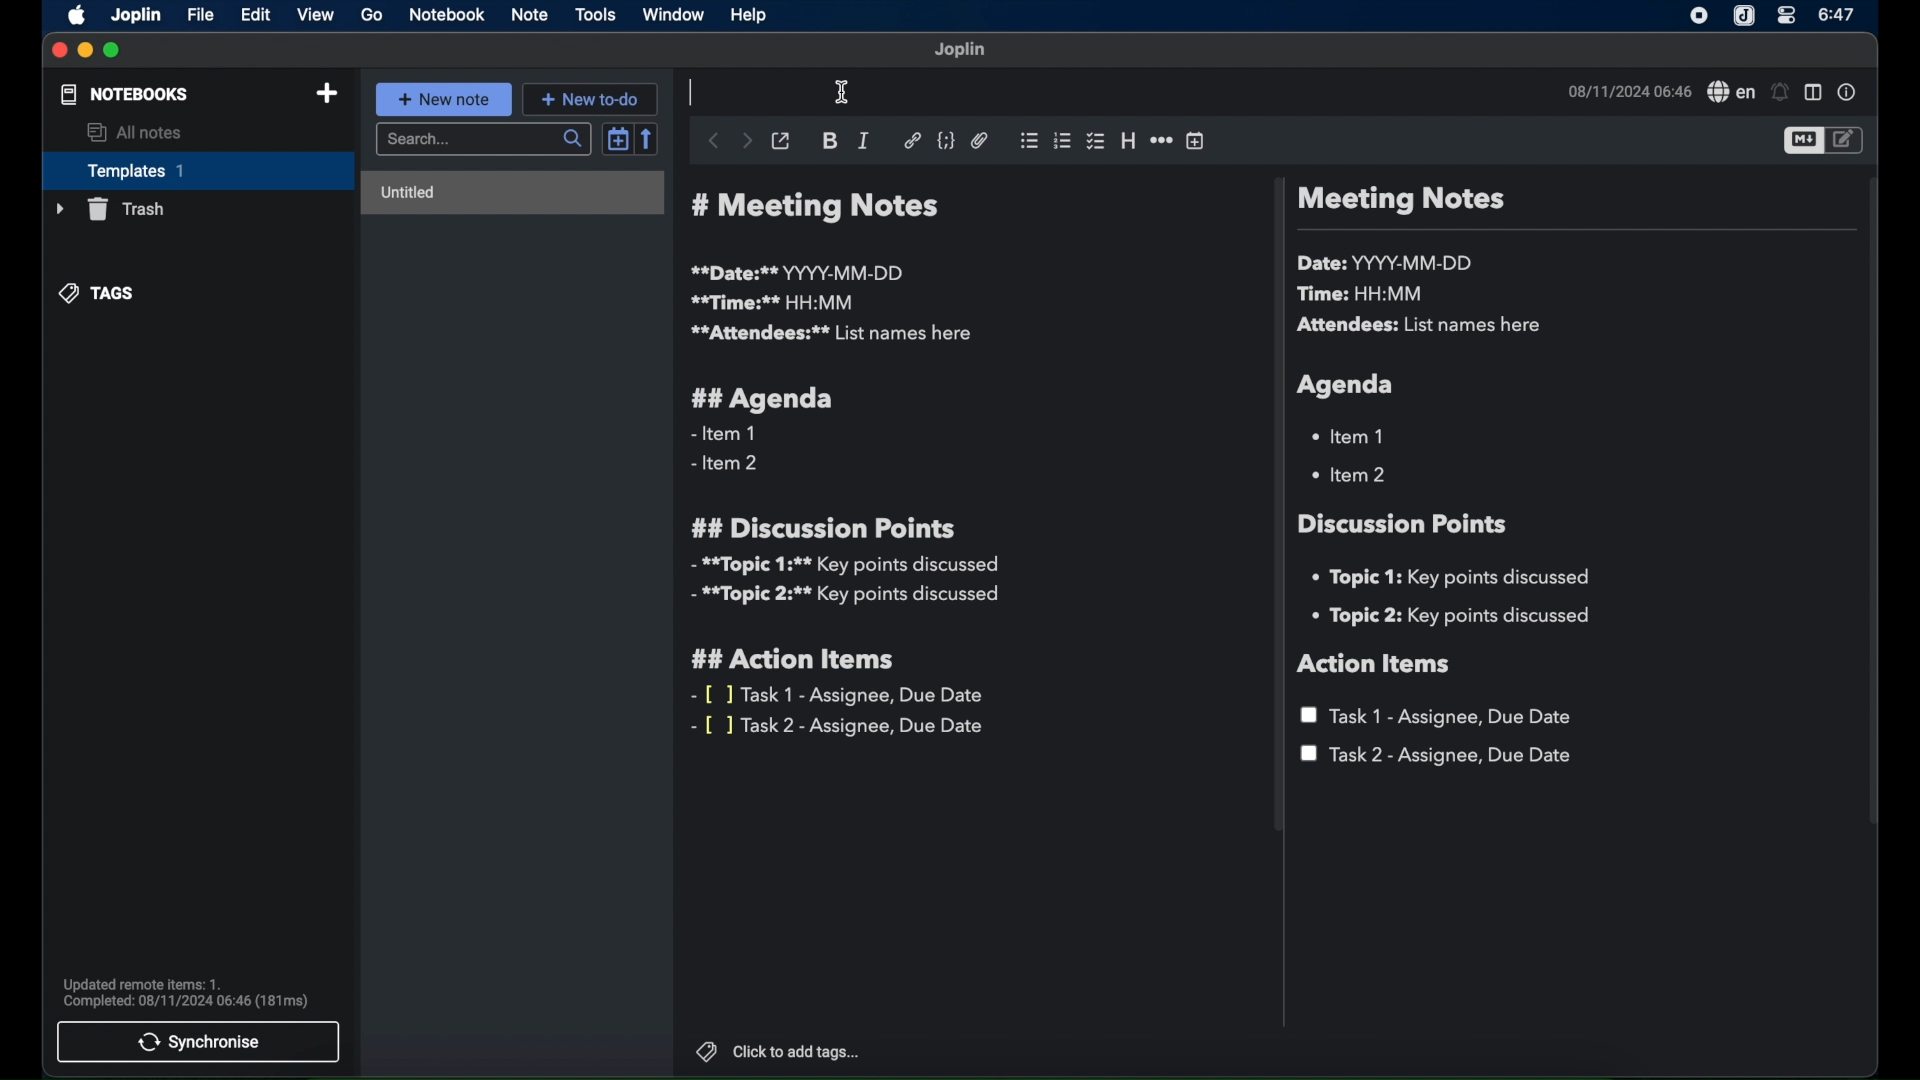  What do you see at coordinates (1787, 17) in the screenshot?
I see `control center` at bounding box center [1787, 17].